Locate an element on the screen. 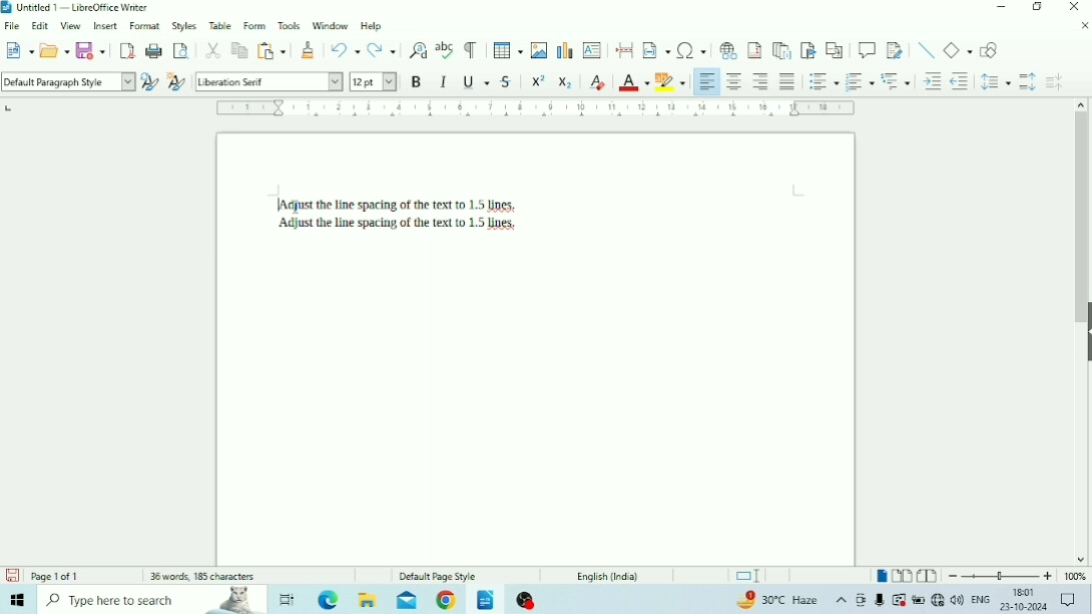 The width and height of the screenshot is (1092, 614). New Style for Selection is located at coordinates (176, 79).